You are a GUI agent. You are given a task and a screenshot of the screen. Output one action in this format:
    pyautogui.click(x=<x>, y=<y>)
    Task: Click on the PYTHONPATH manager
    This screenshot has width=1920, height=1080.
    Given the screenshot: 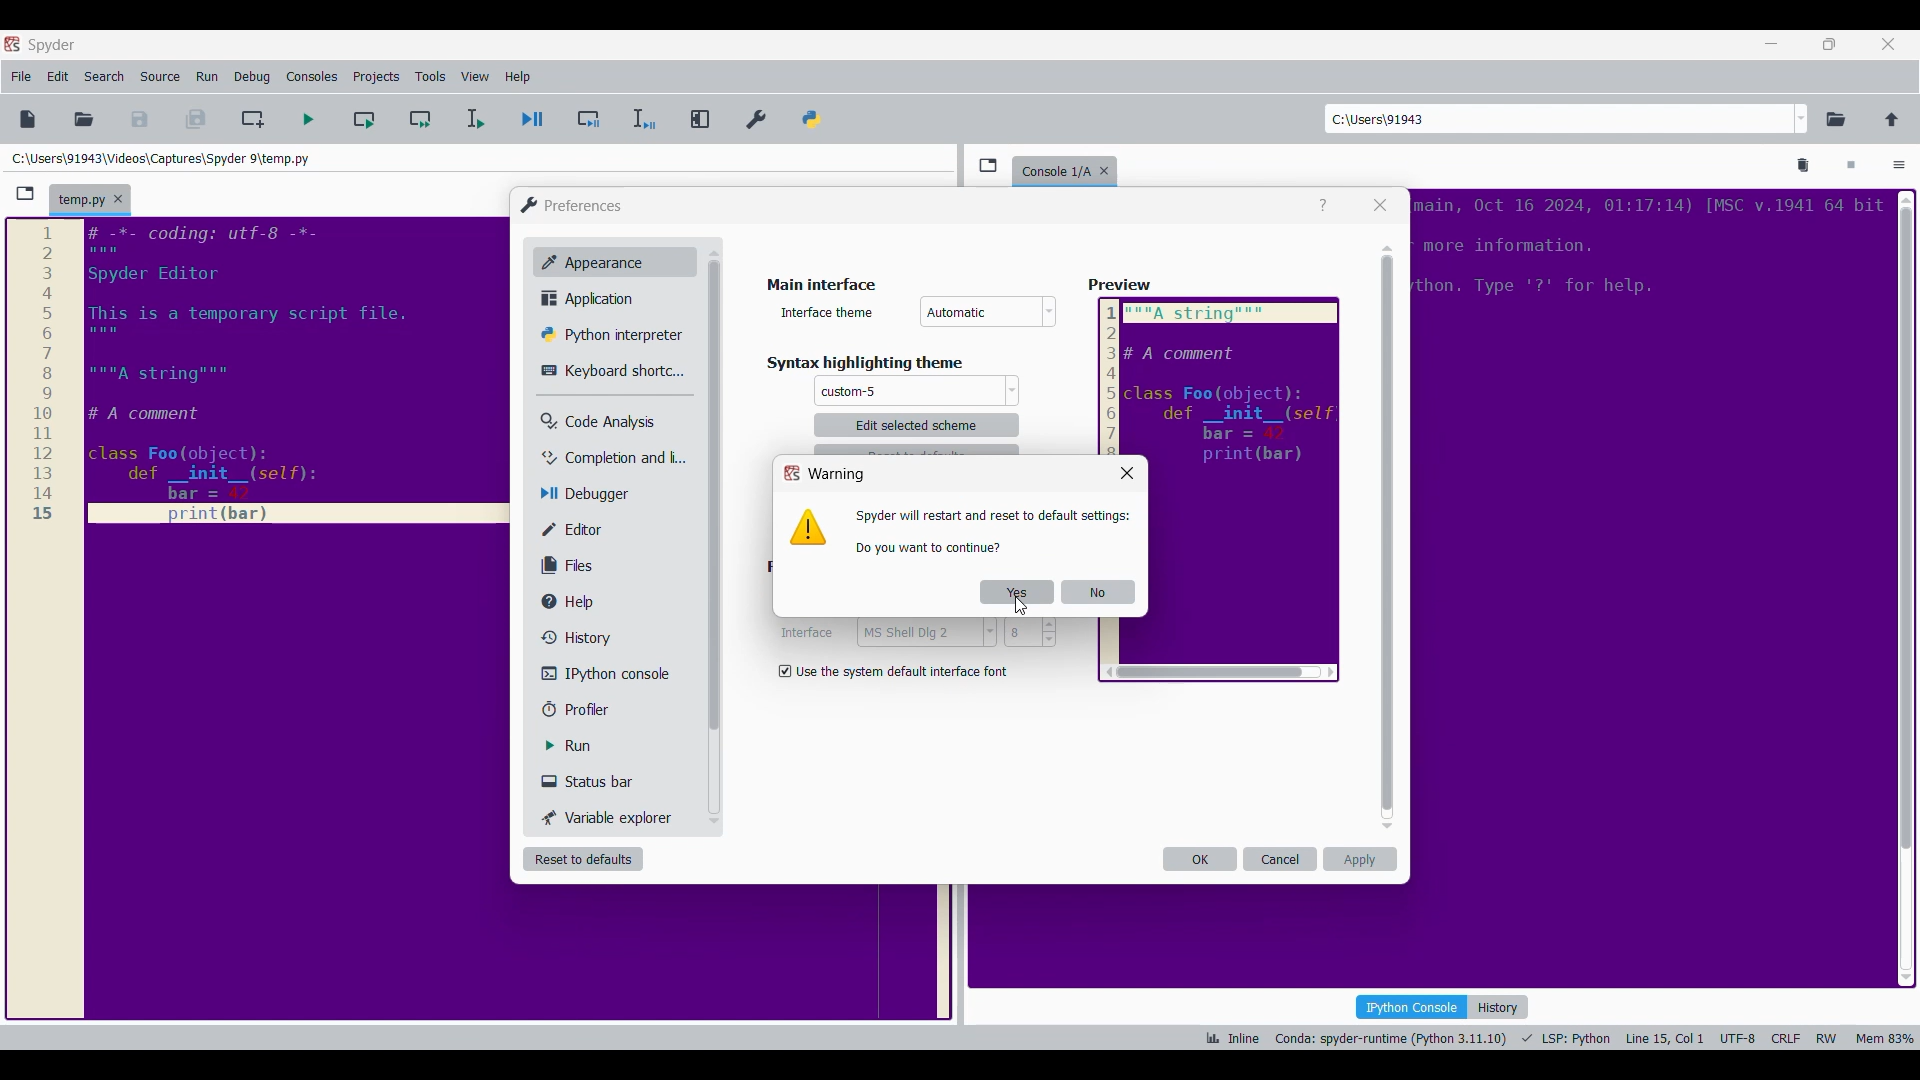 What is the action you would take?
    pyautogui.click(x=814, y=119)
    